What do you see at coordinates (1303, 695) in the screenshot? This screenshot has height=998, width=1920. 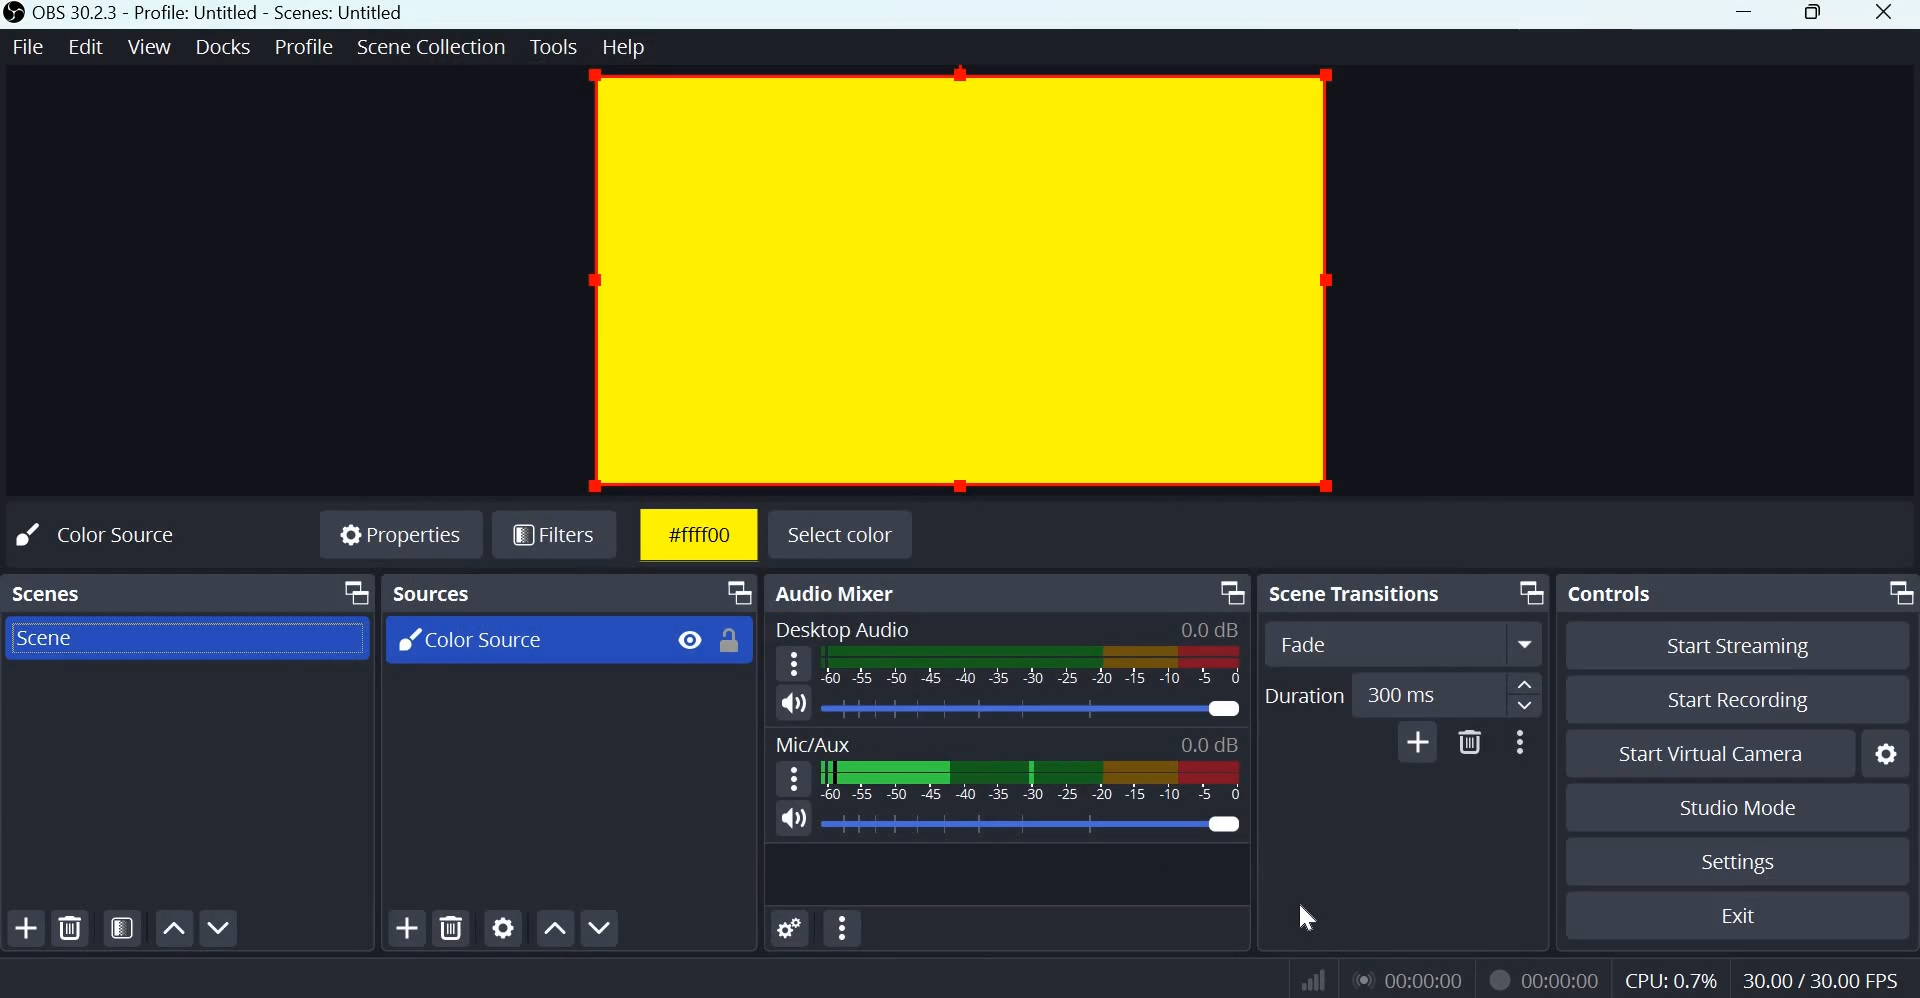 I see `Duration` at bounding box center [1303, 695].